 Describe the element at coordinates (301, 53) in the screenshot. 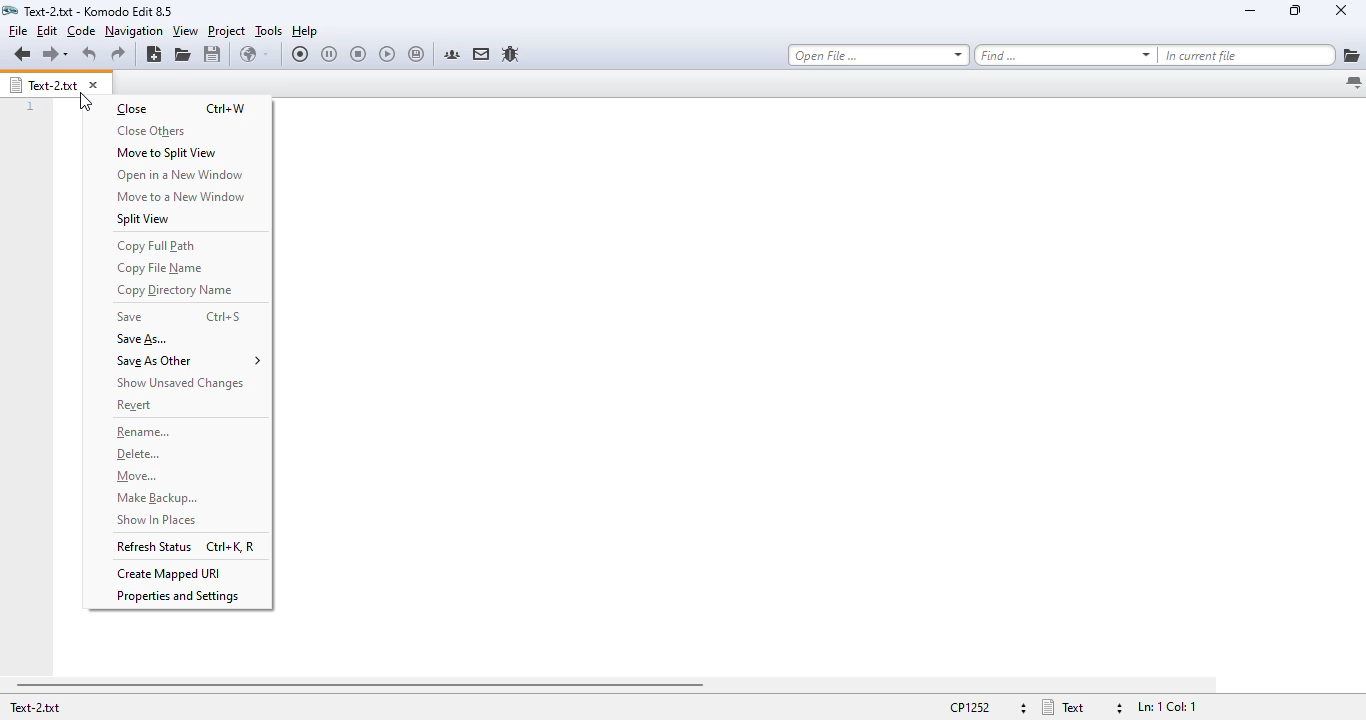

I see `record macro` at that location.